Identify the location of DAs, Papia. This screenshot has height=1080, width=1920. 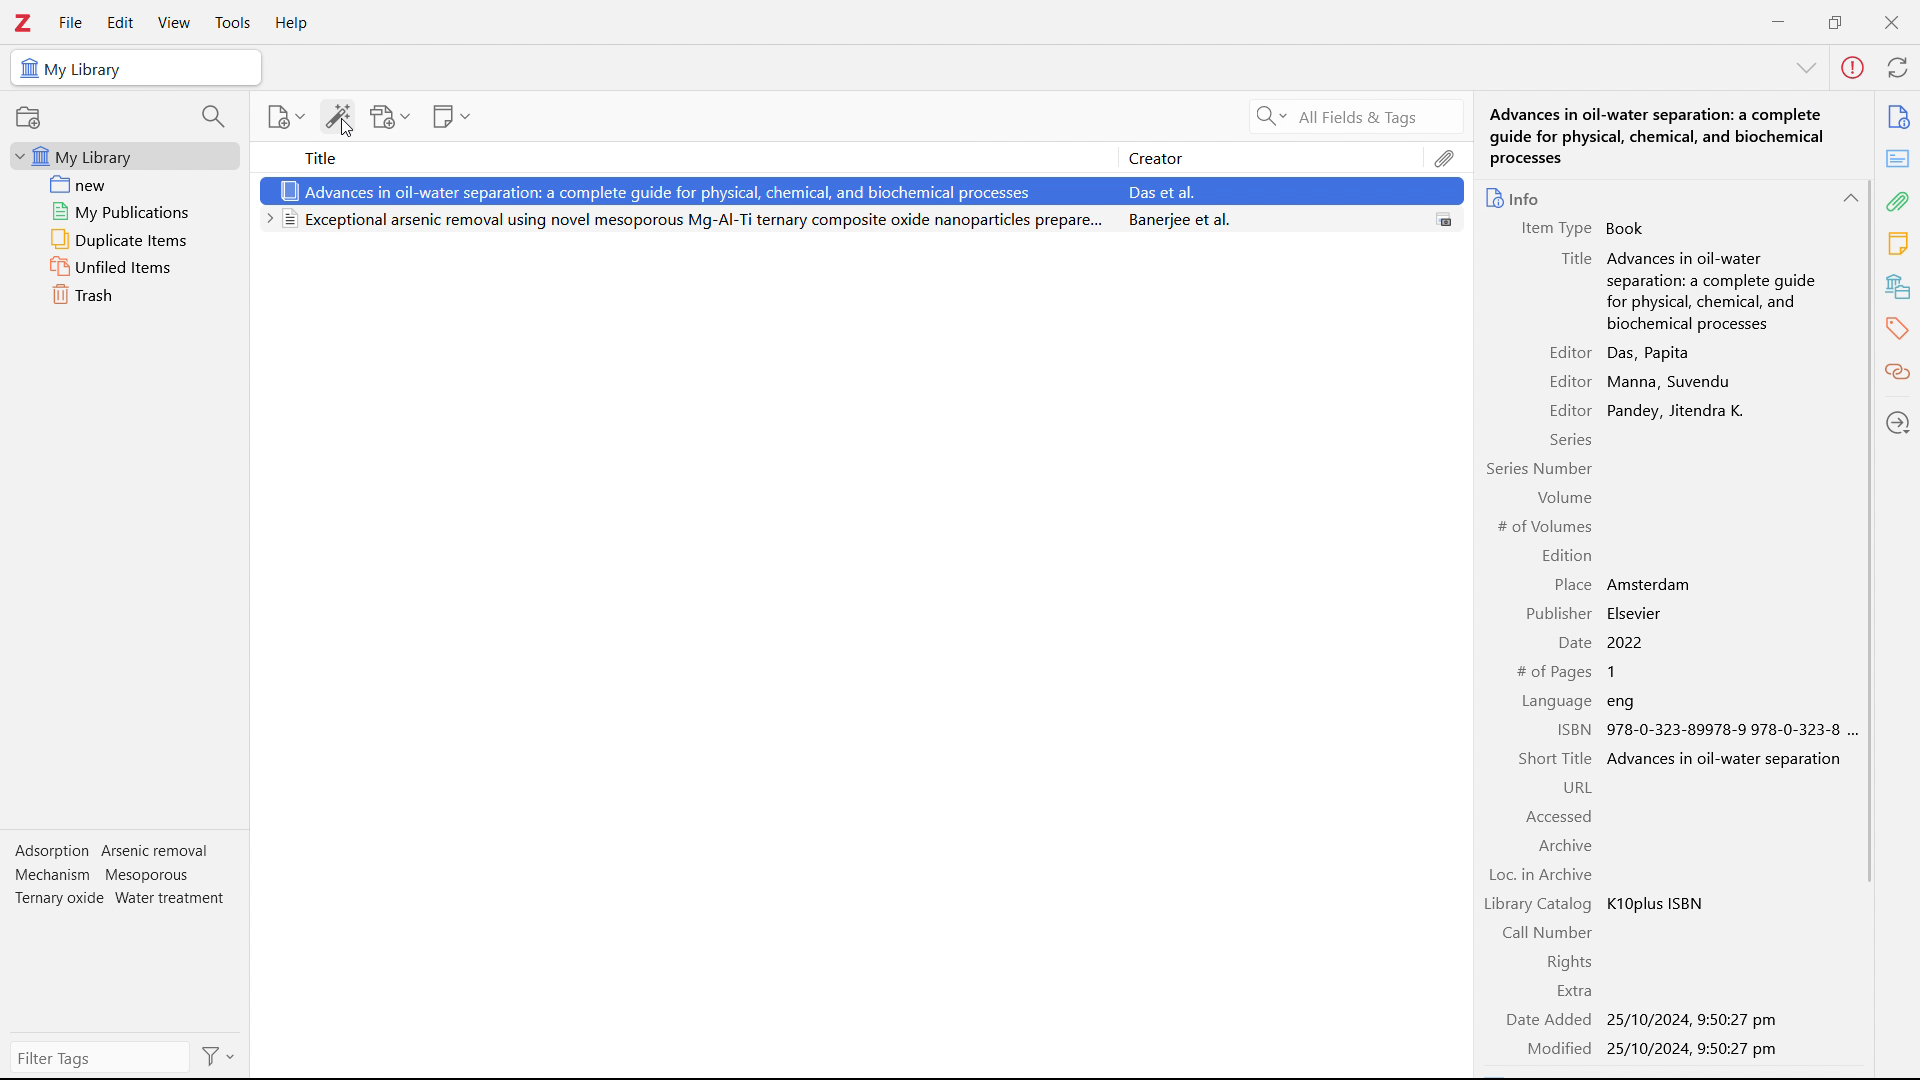
(1653, 354).